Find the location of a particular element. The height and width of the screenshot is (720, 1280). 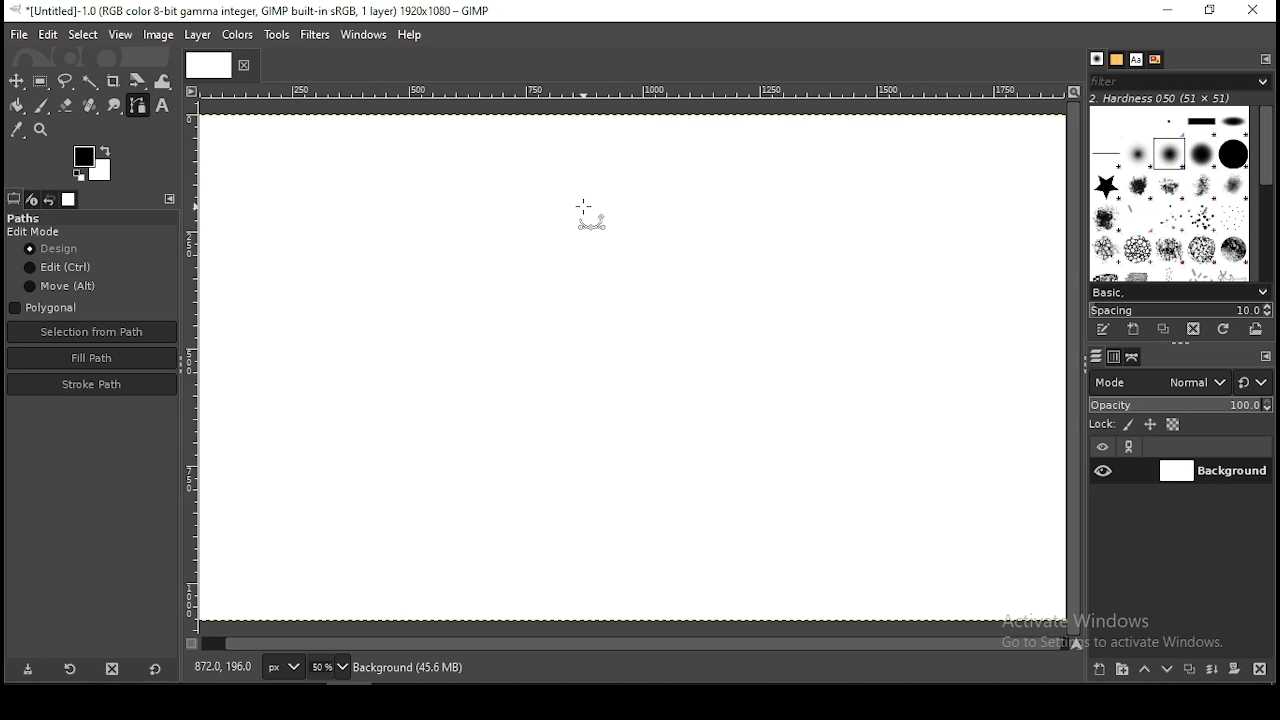

link is located at coordinates (1131, 447).